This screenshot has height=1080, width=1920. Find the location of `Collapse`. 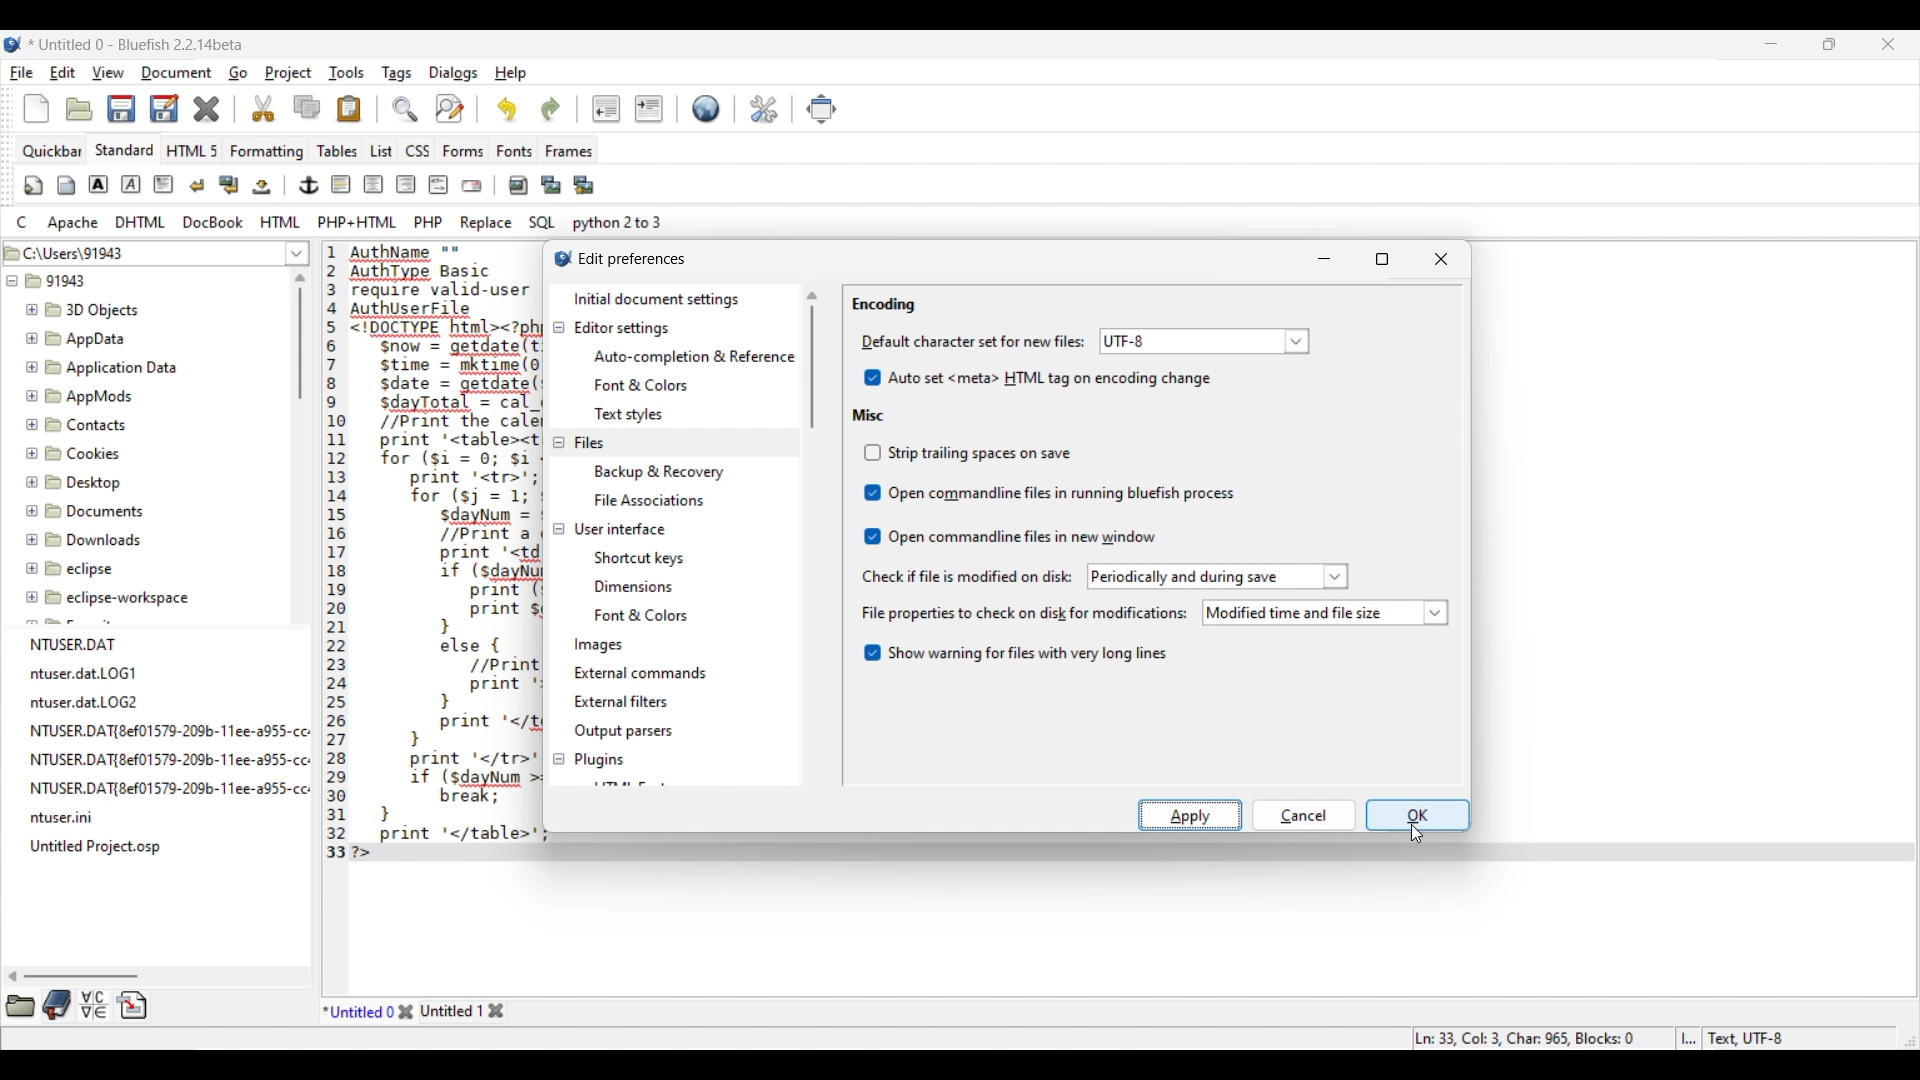

Collapse is located at coordinates (559, 544).